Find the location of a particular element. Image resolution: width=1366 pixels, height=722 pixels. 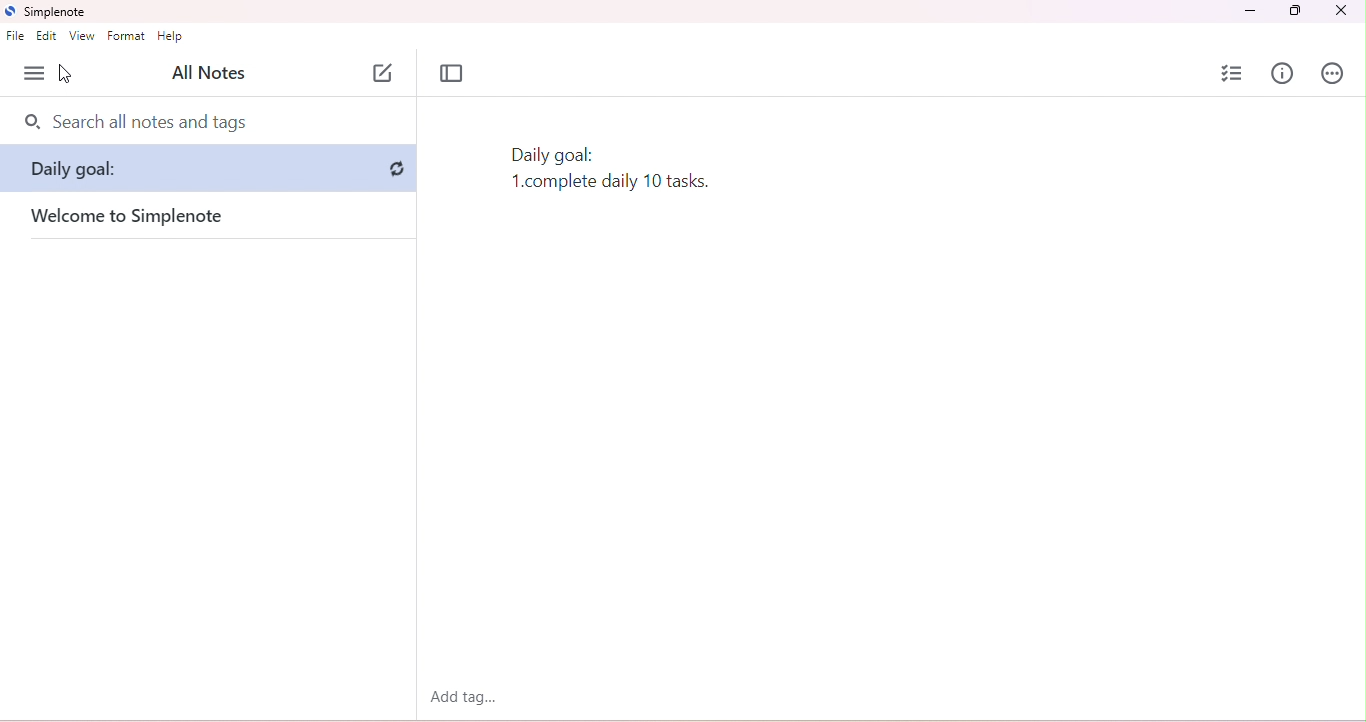

edit is located at coordinates (48, 36).